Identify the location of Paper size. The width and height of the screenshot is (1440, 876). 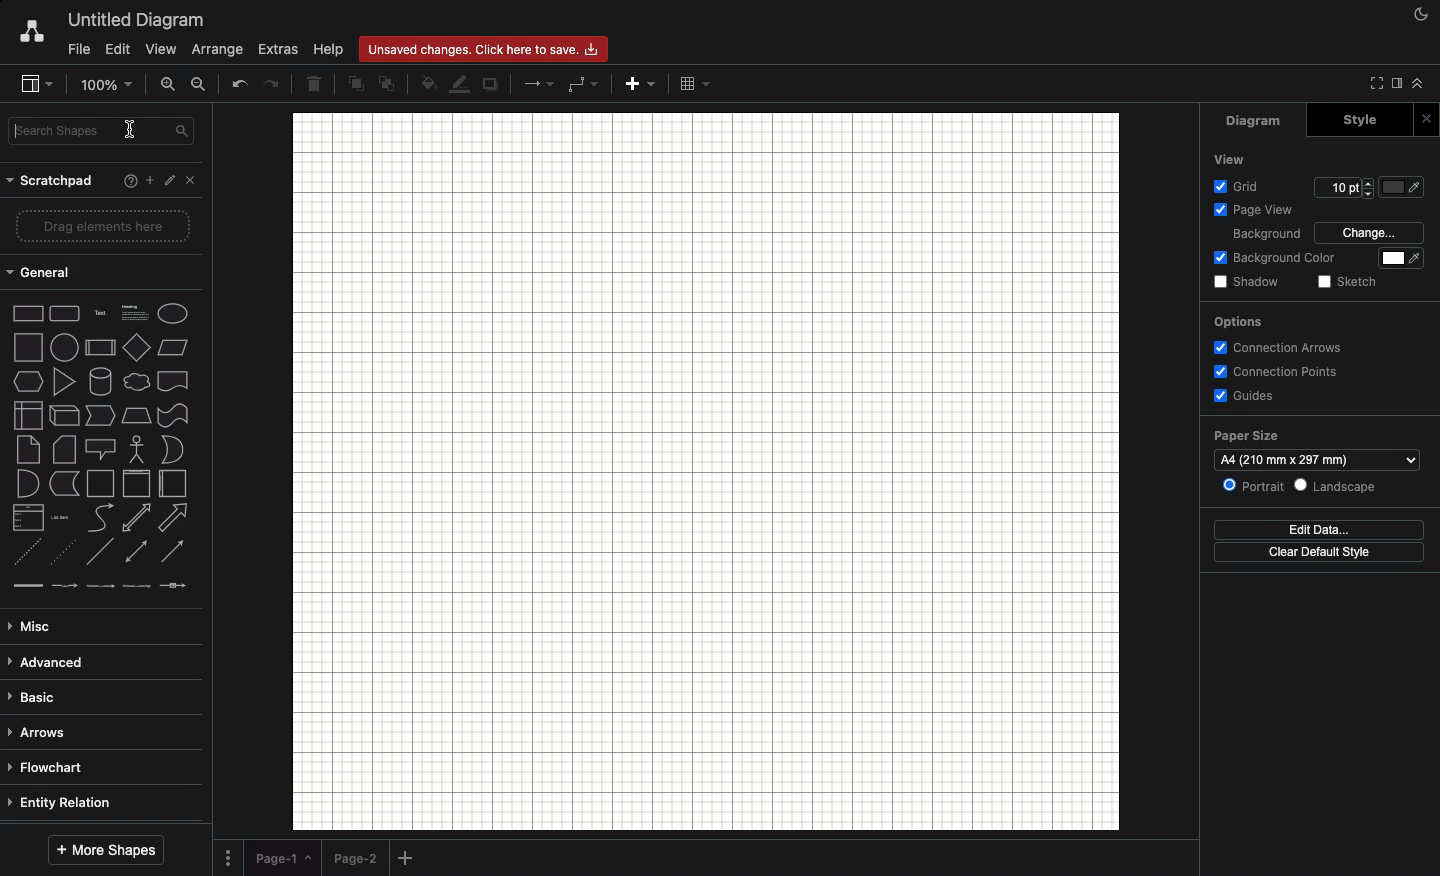
(1316, 446).